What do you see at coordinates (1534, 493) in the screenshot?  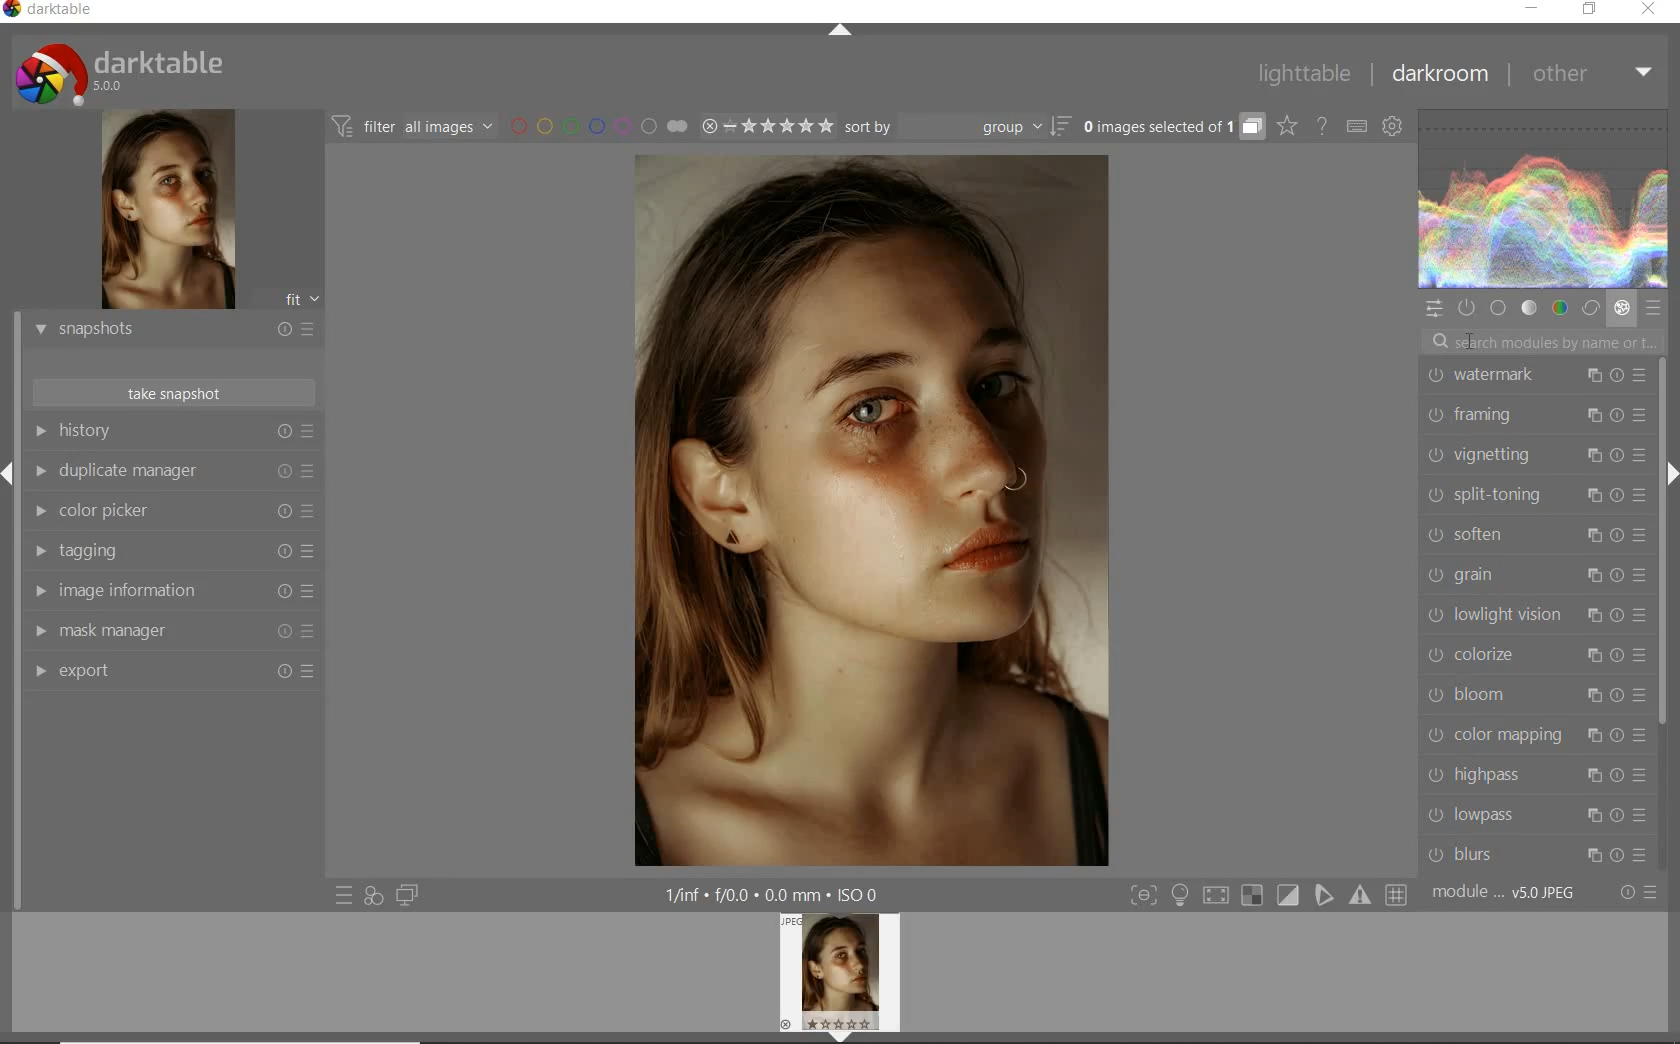 I see `split-toning` at bounding box center [1534, 493].